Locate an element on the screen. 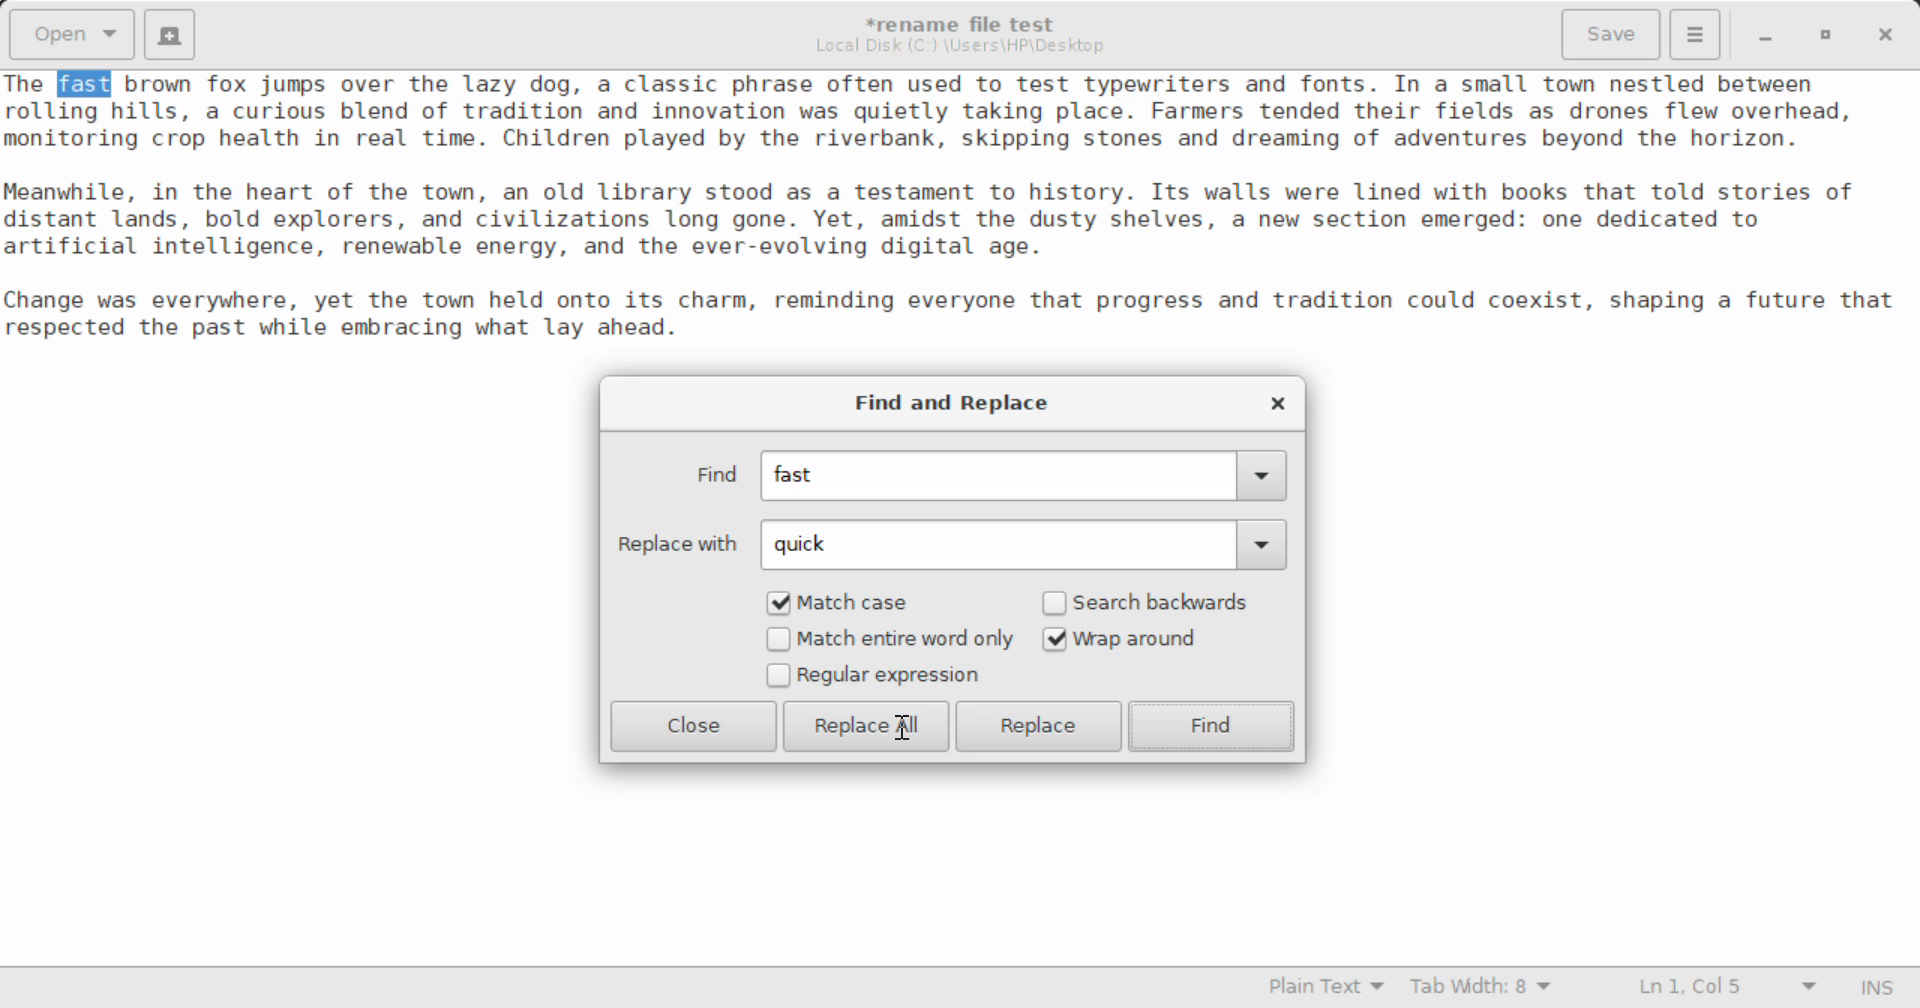  Match entire word only is located at coordinates (889, 641).